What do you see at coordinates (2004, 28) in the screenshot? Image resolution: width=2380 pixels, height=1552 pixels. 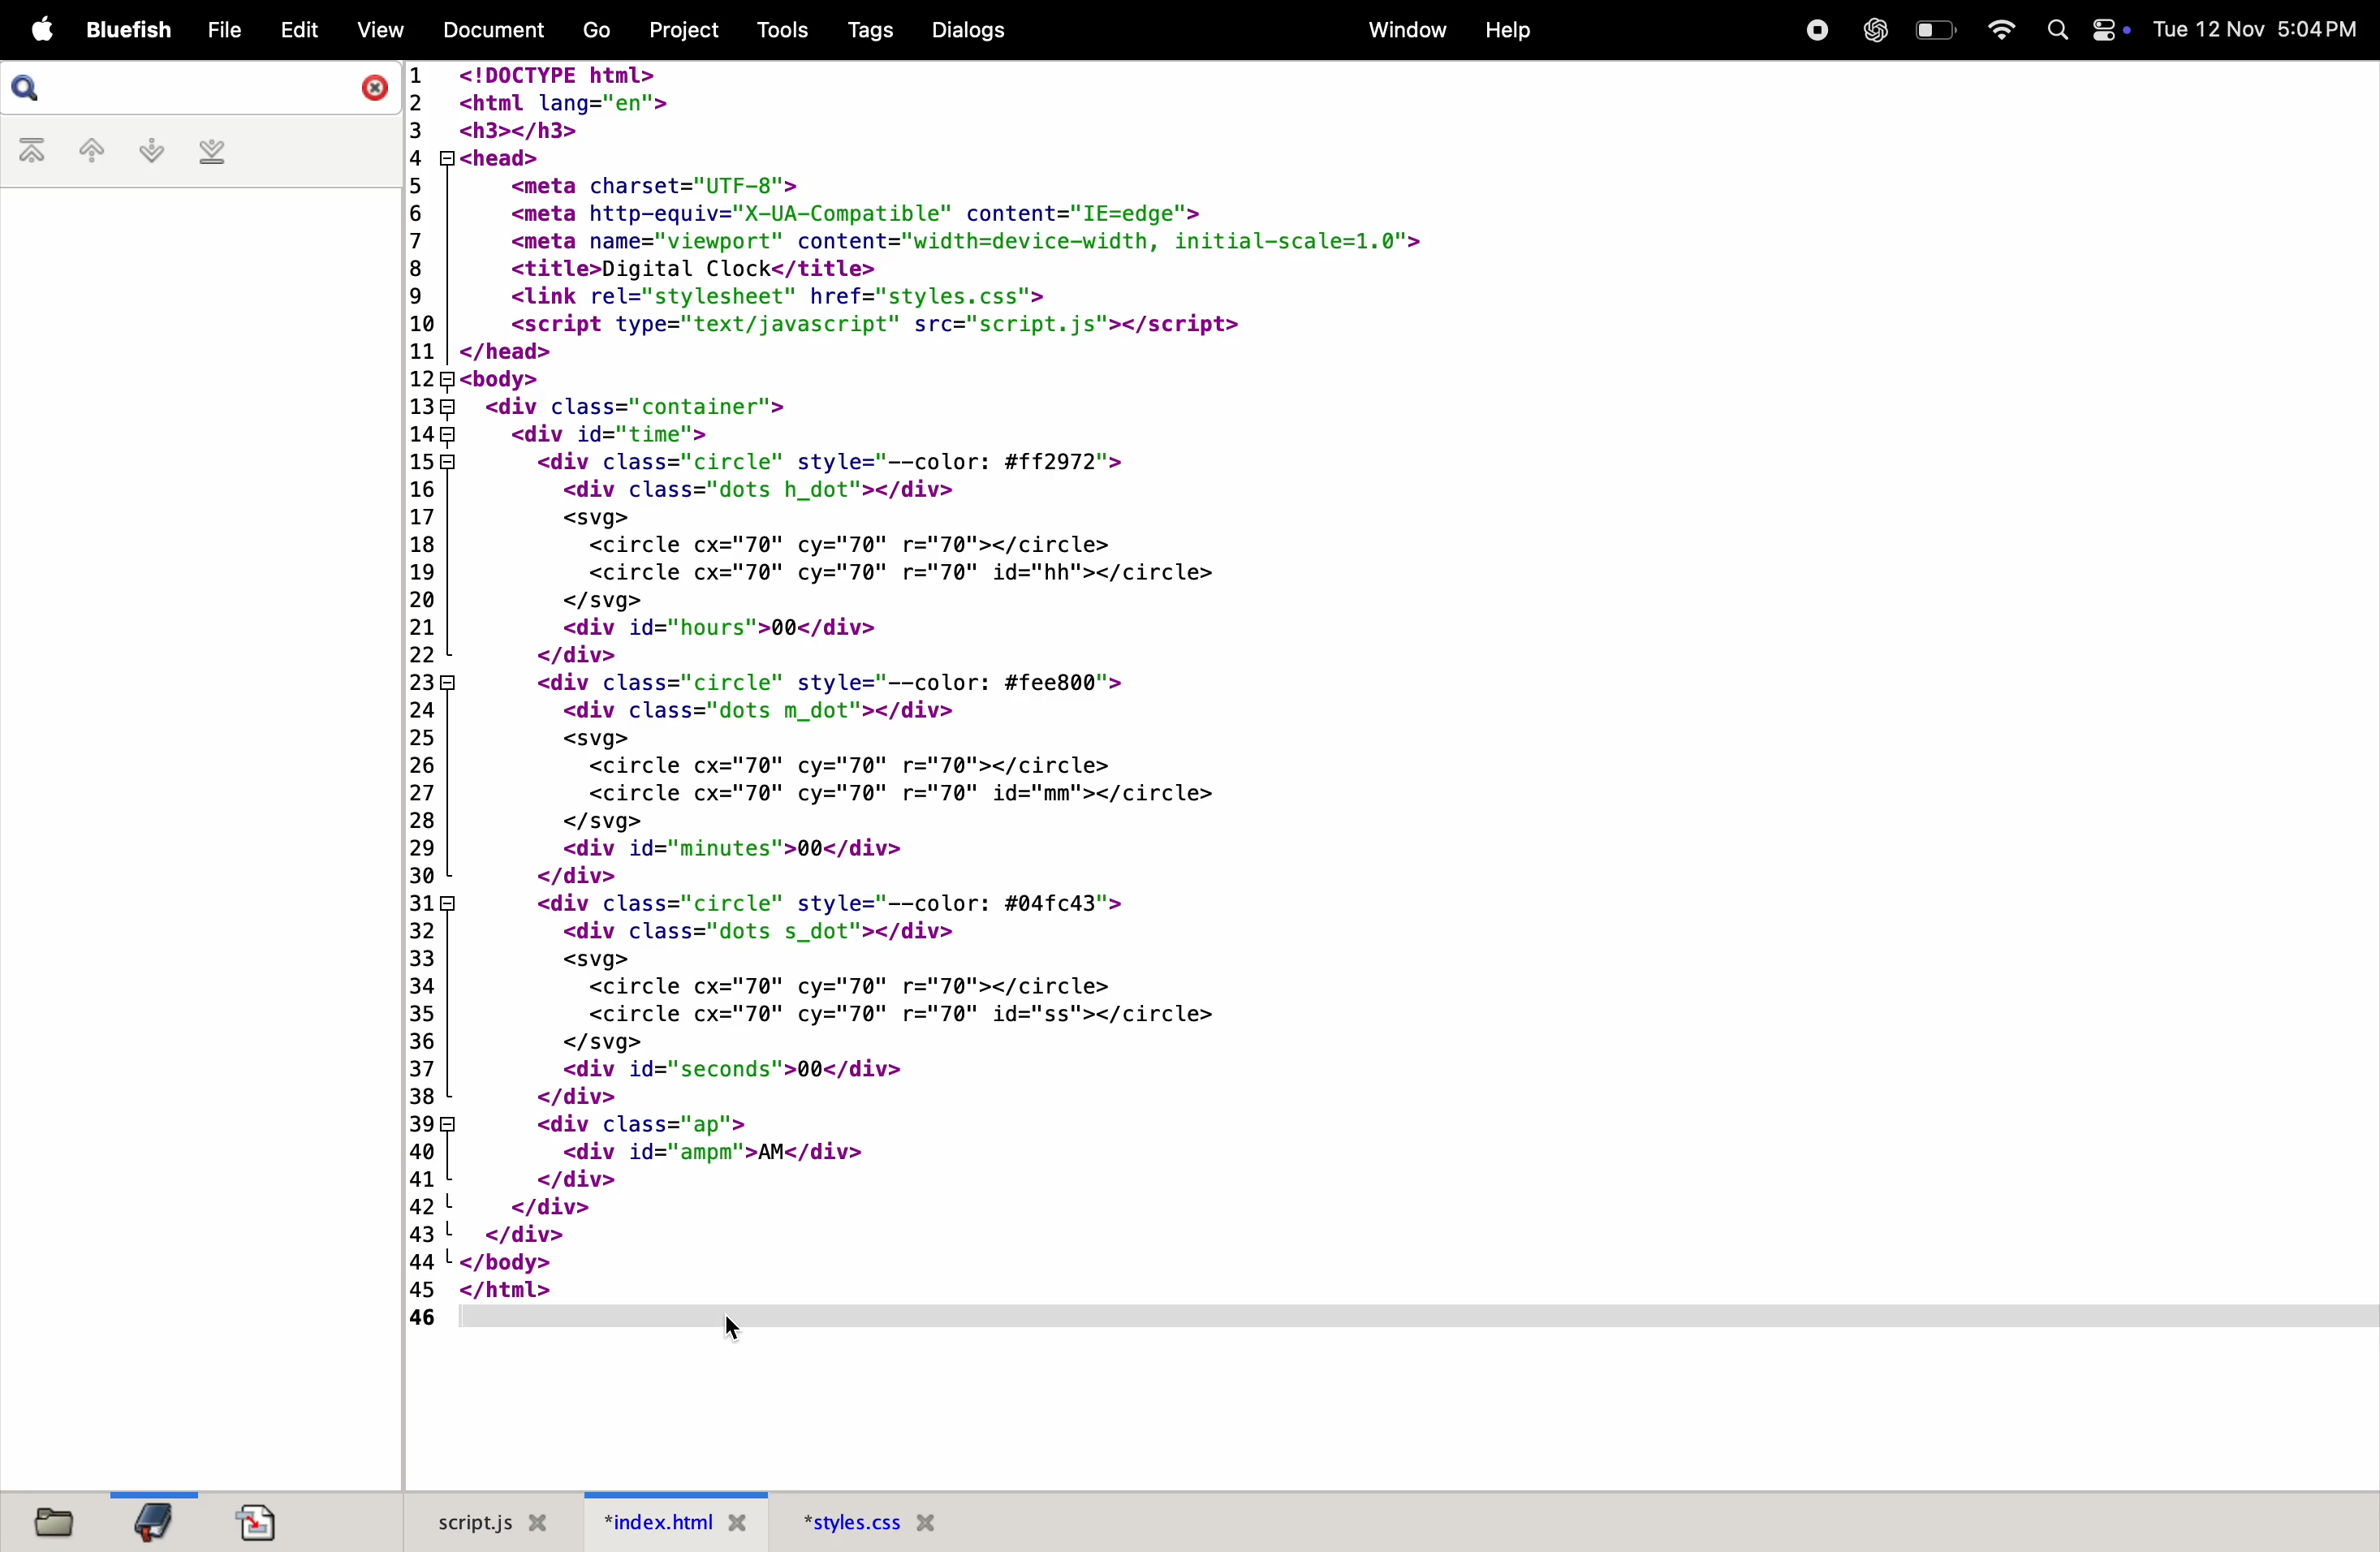 I see `wifi` at bounding box center [2004, 28].